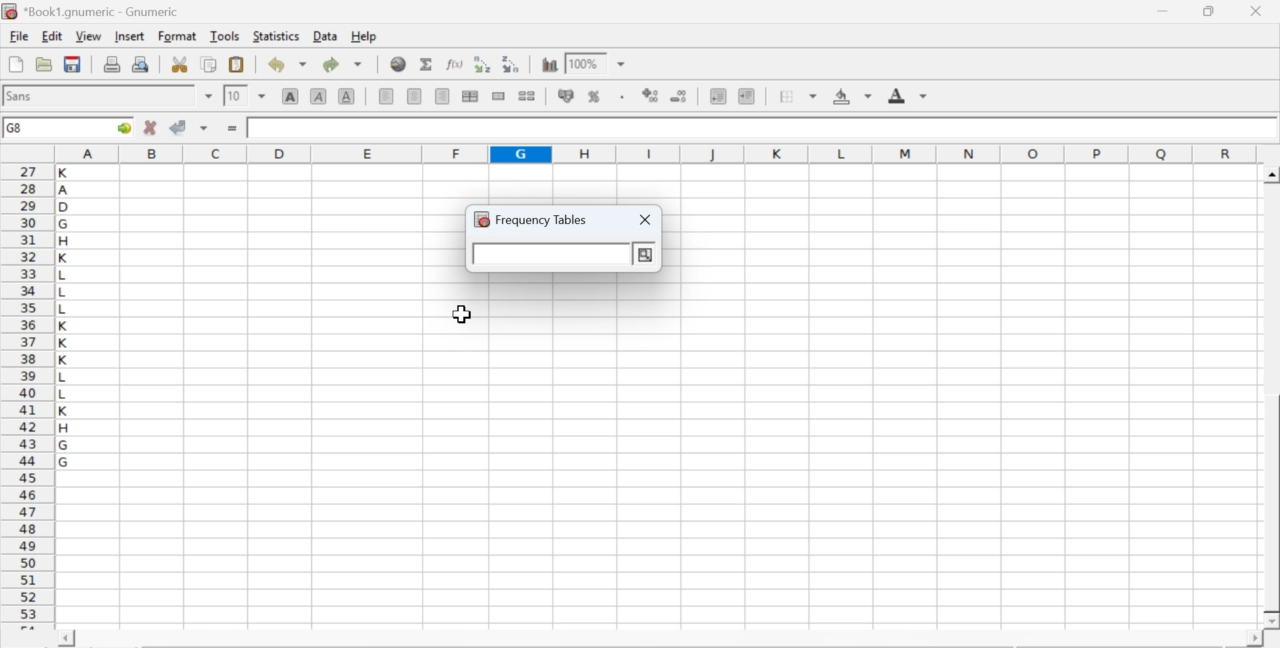 The image size is (1280, 648). I want to click on save current workbook, so click(73, 64).